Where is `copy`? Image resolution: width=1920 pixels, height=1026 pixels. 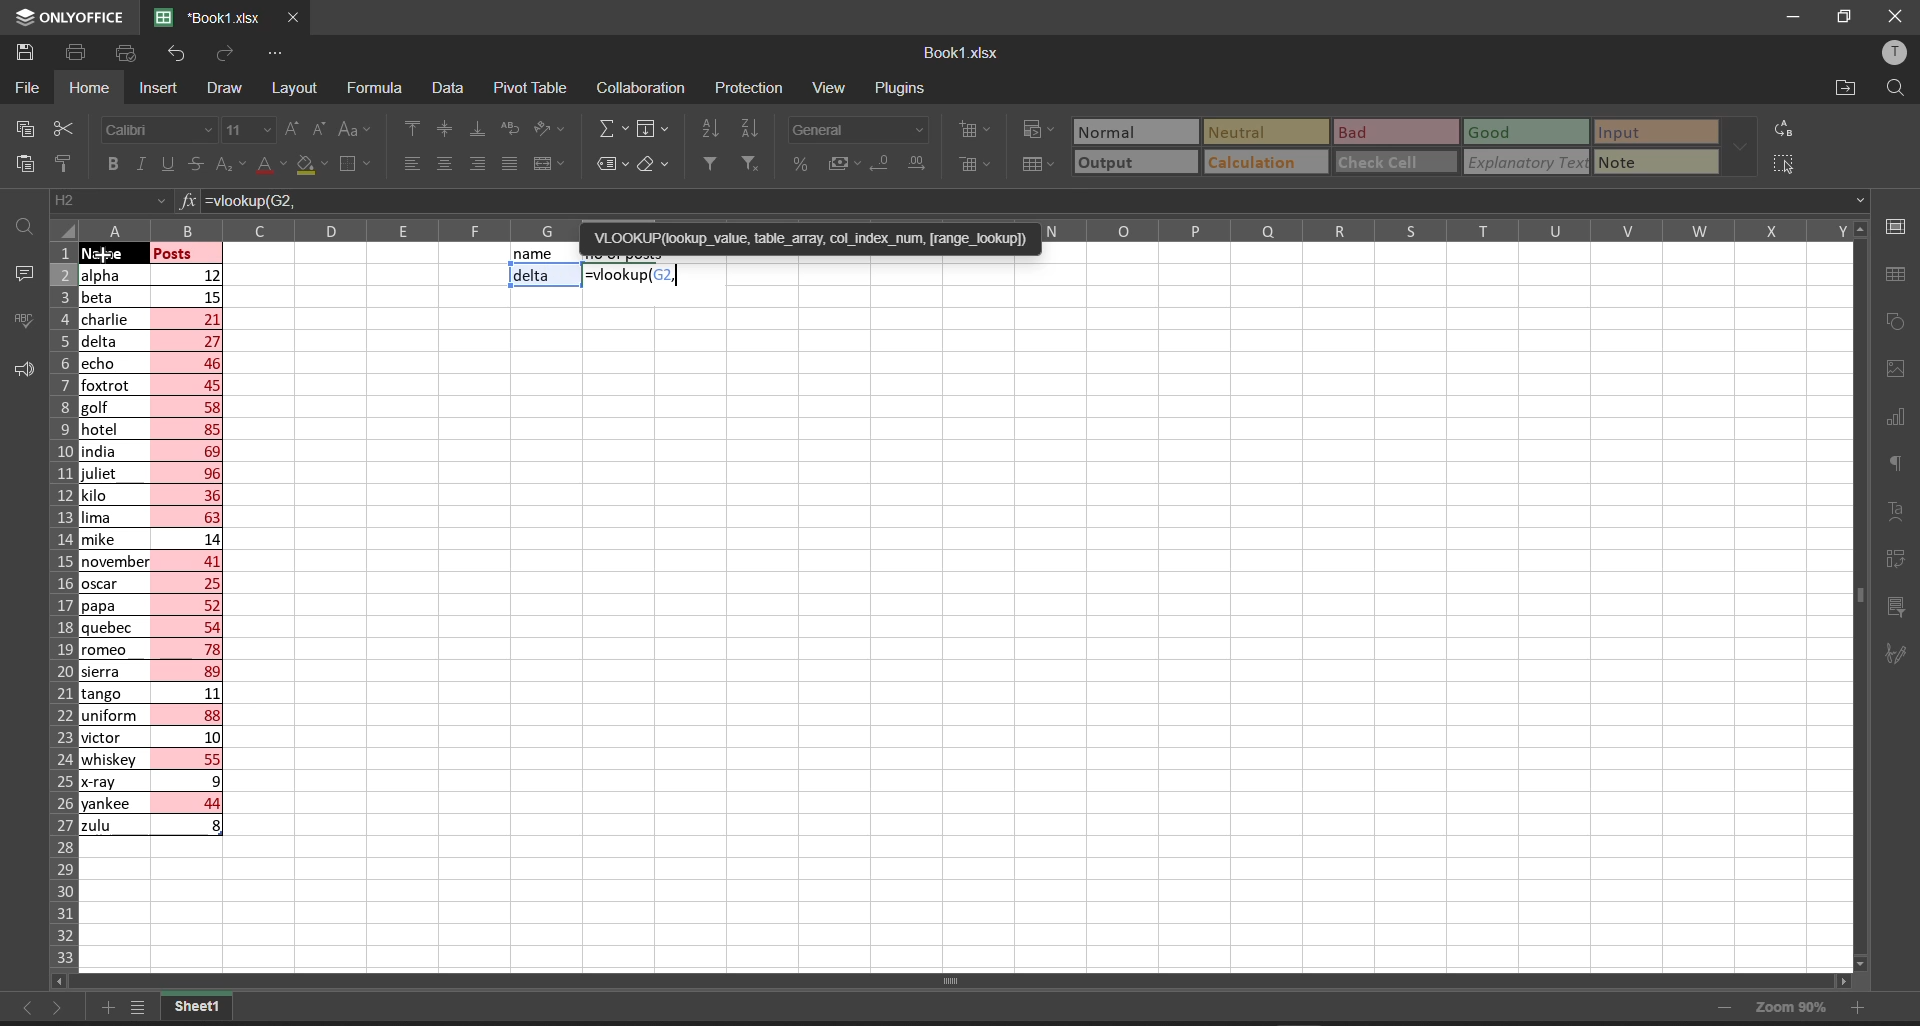
copy is located at coordinates (20, 128).